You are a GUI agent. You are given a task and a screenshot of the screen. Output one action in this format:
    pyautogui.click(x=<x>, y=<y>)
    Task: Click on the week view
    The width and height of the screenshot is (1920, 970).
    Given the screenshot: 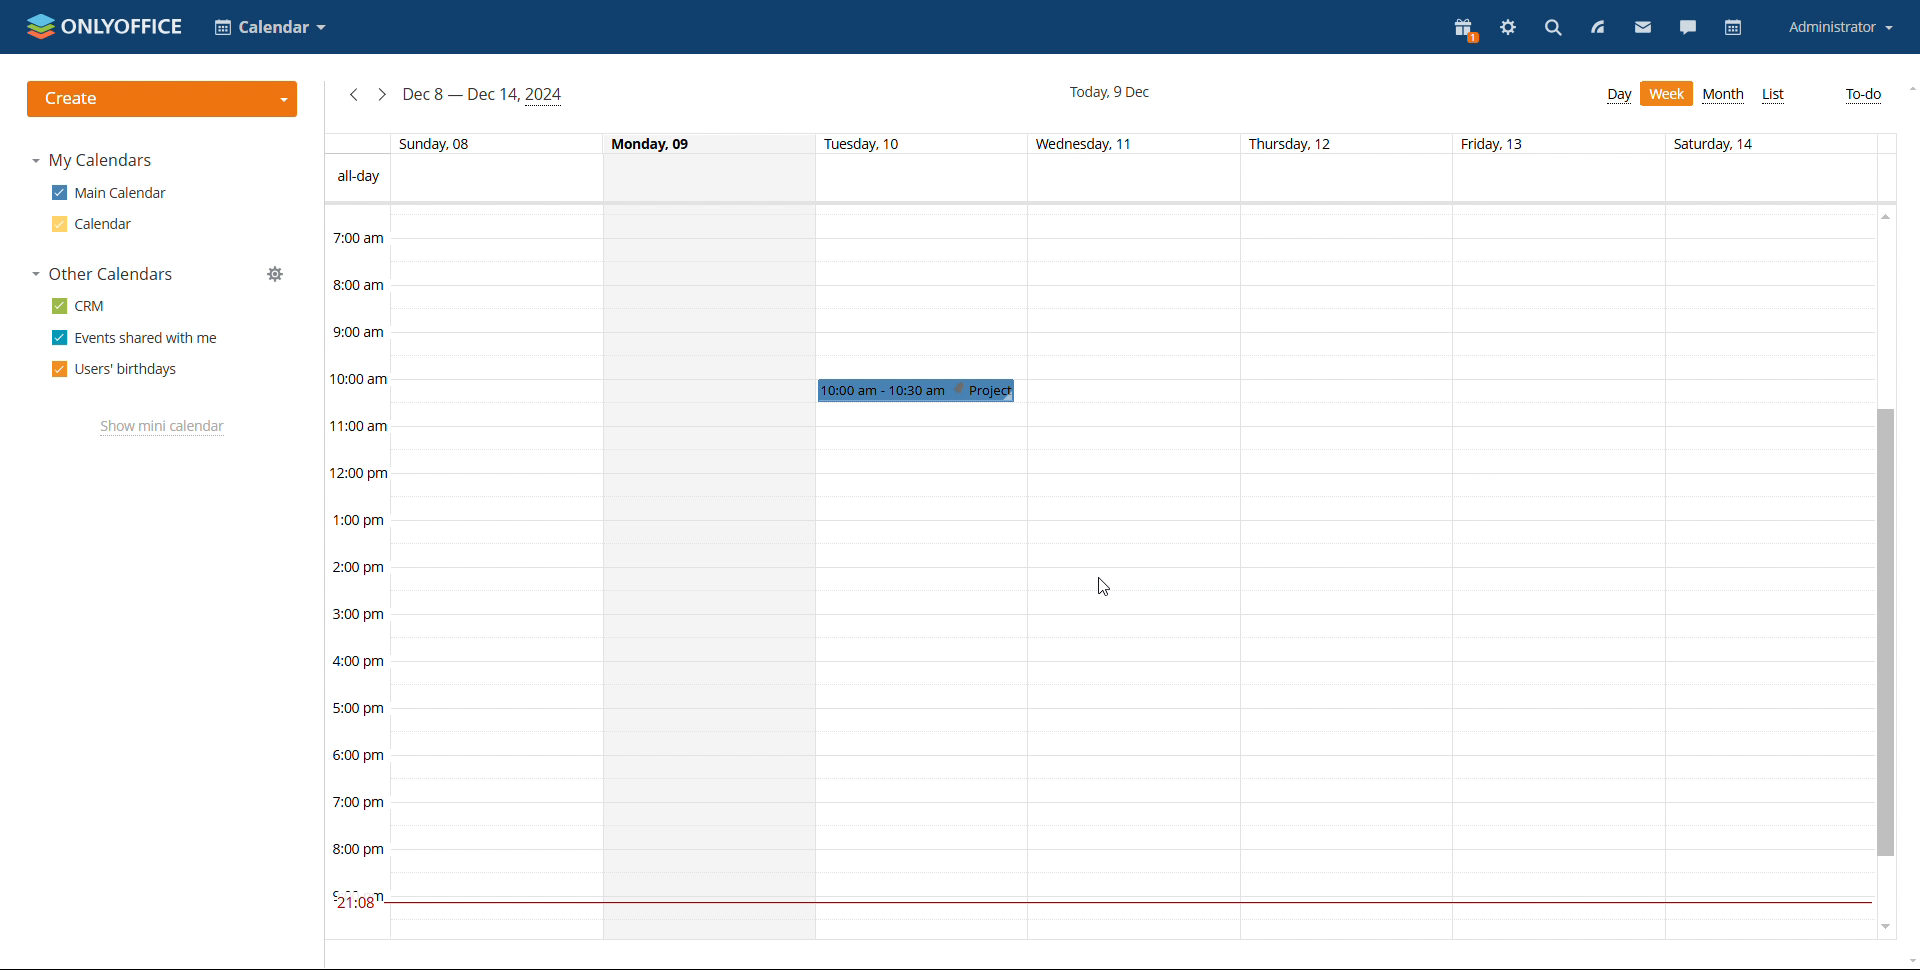 What is the action you would take?
    pyautogui.click(x=1667, y=93)
    